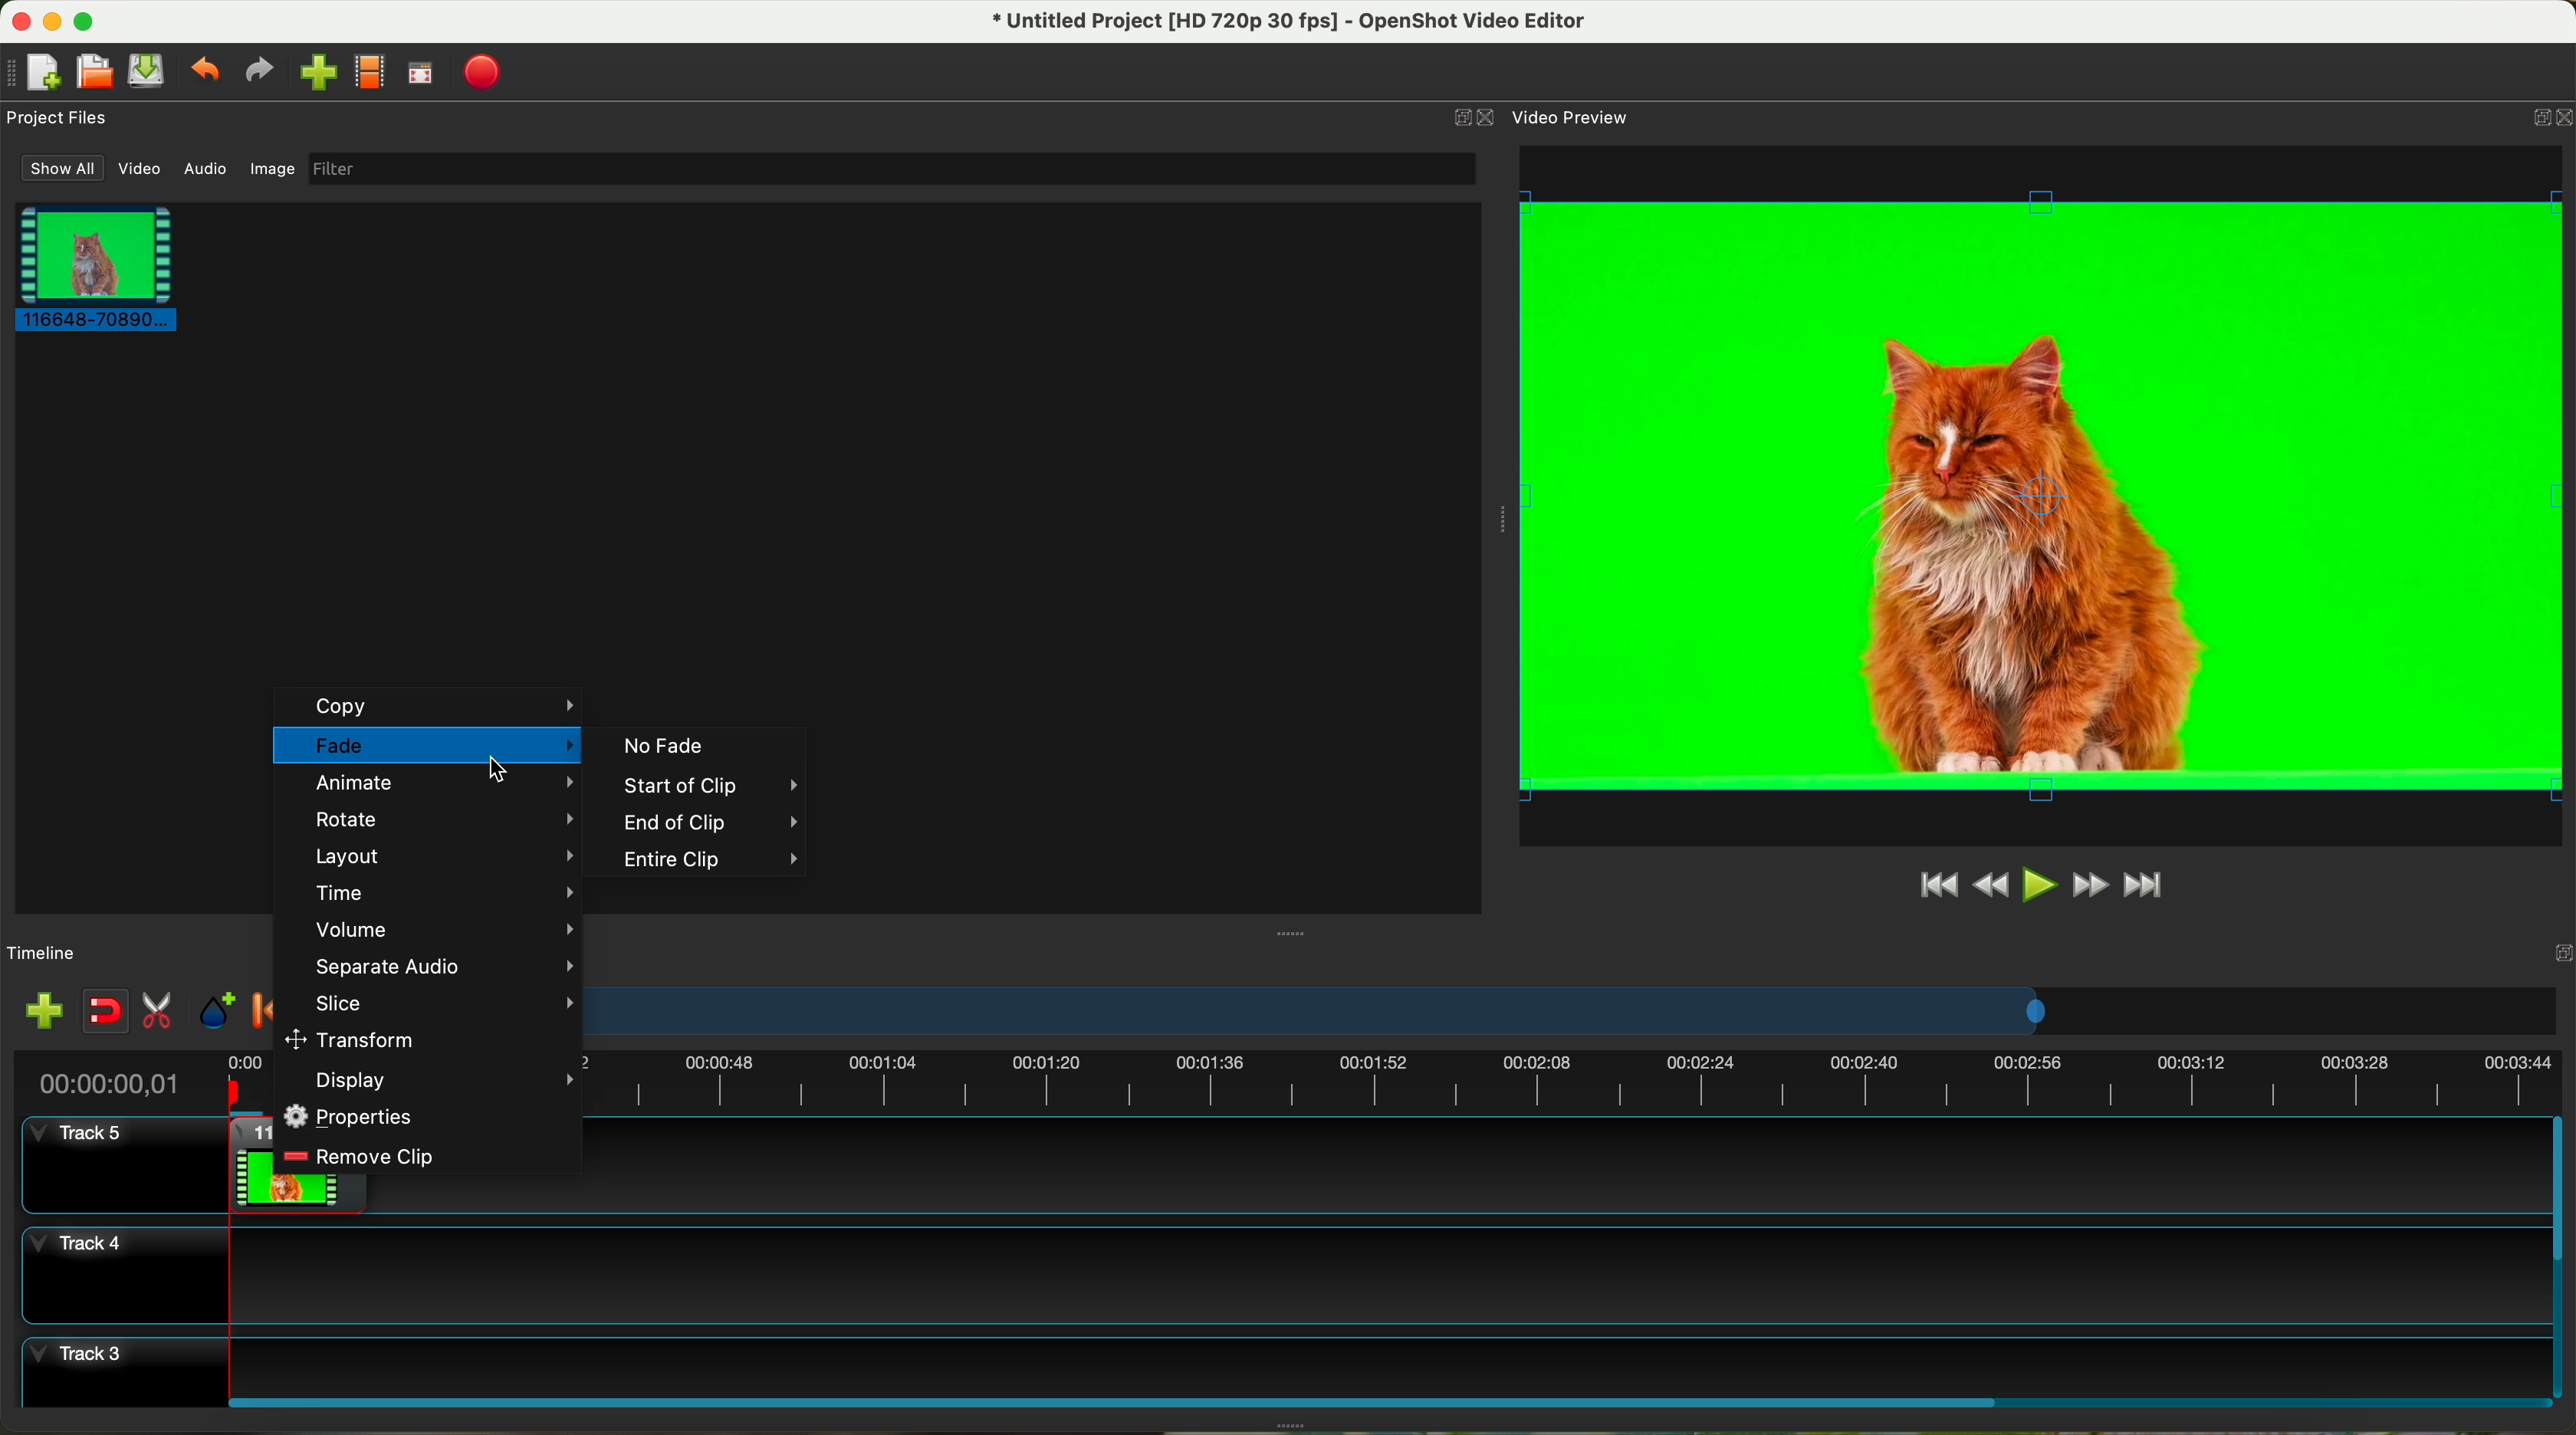 This screenshot has width=2576, height=1435. What do you see at coordinates (441, 890) in the screenshot?
I see `time` at bounding box center [441, 890].